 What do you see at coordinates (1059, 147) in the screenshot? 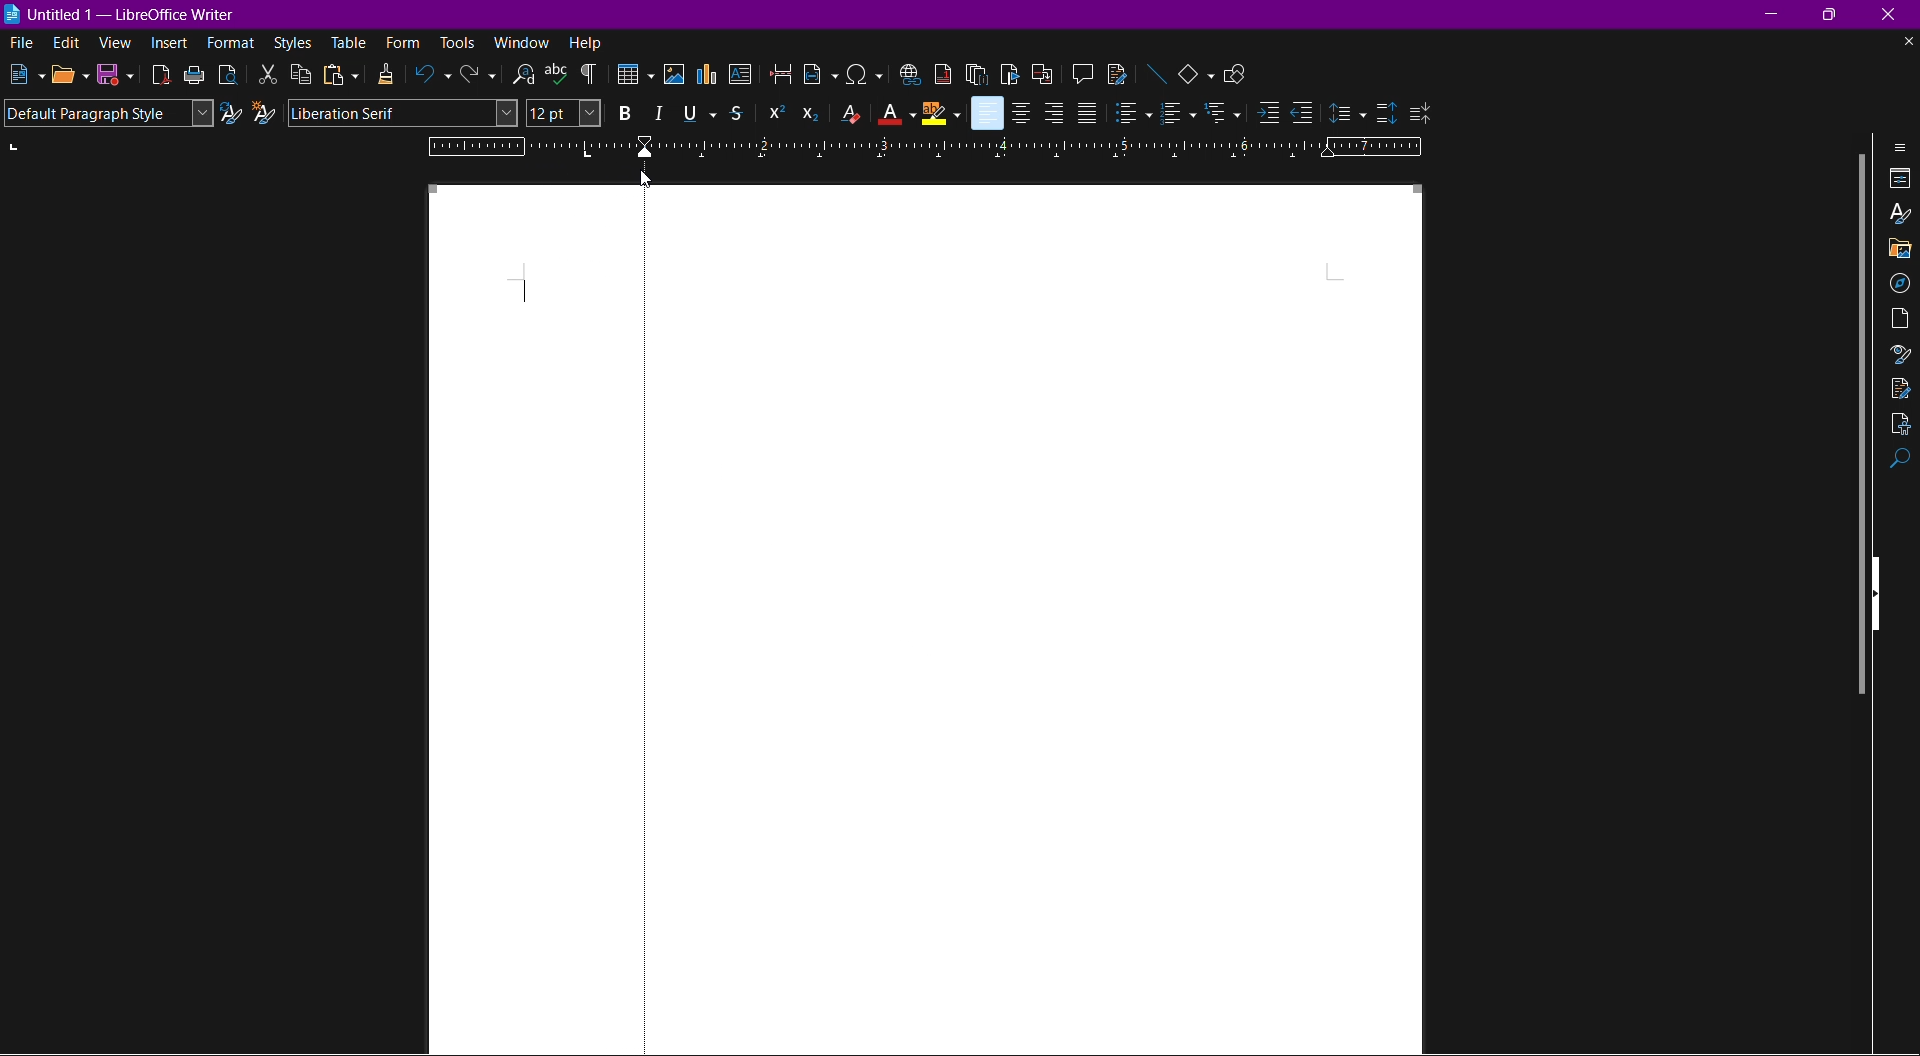
I see `Scale` at bounding box center [1059, 147].